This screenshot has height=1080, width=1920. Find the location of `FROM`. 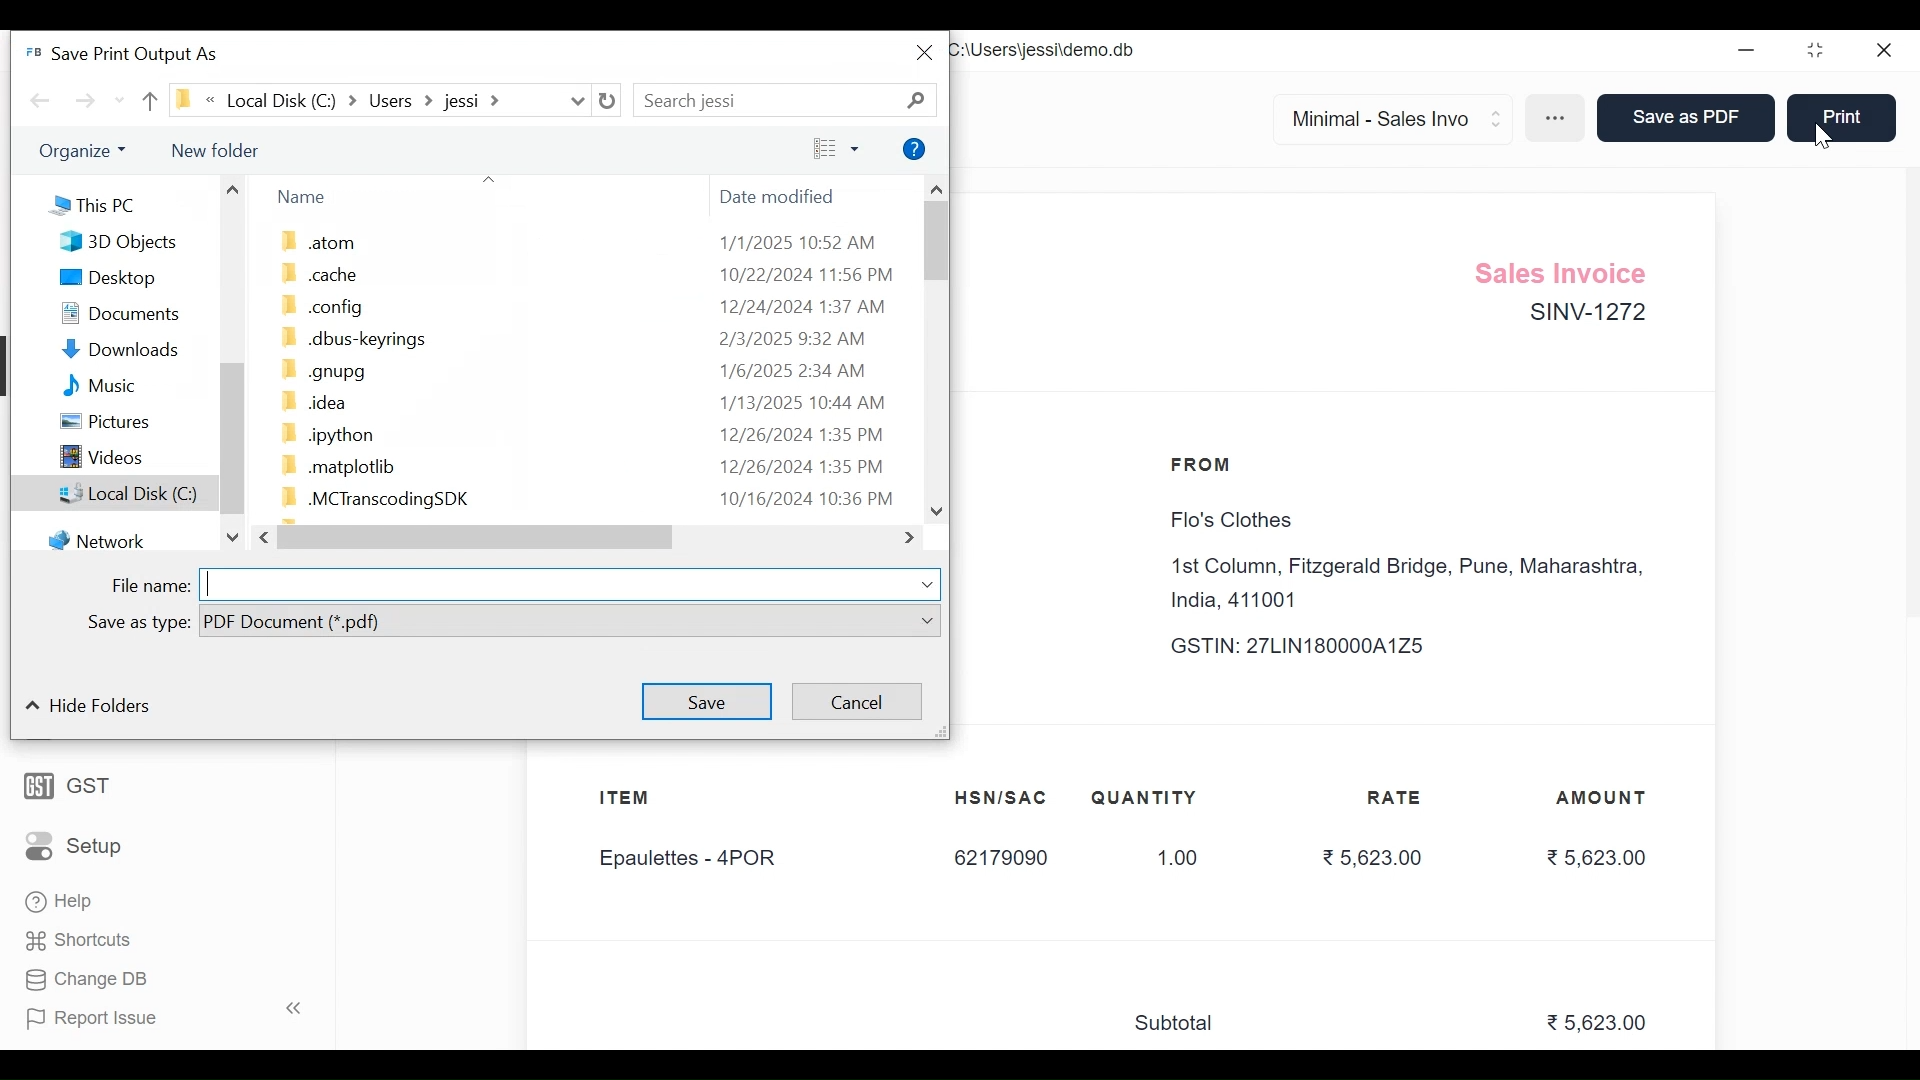

FROM is located at coordinates (1206, 465).